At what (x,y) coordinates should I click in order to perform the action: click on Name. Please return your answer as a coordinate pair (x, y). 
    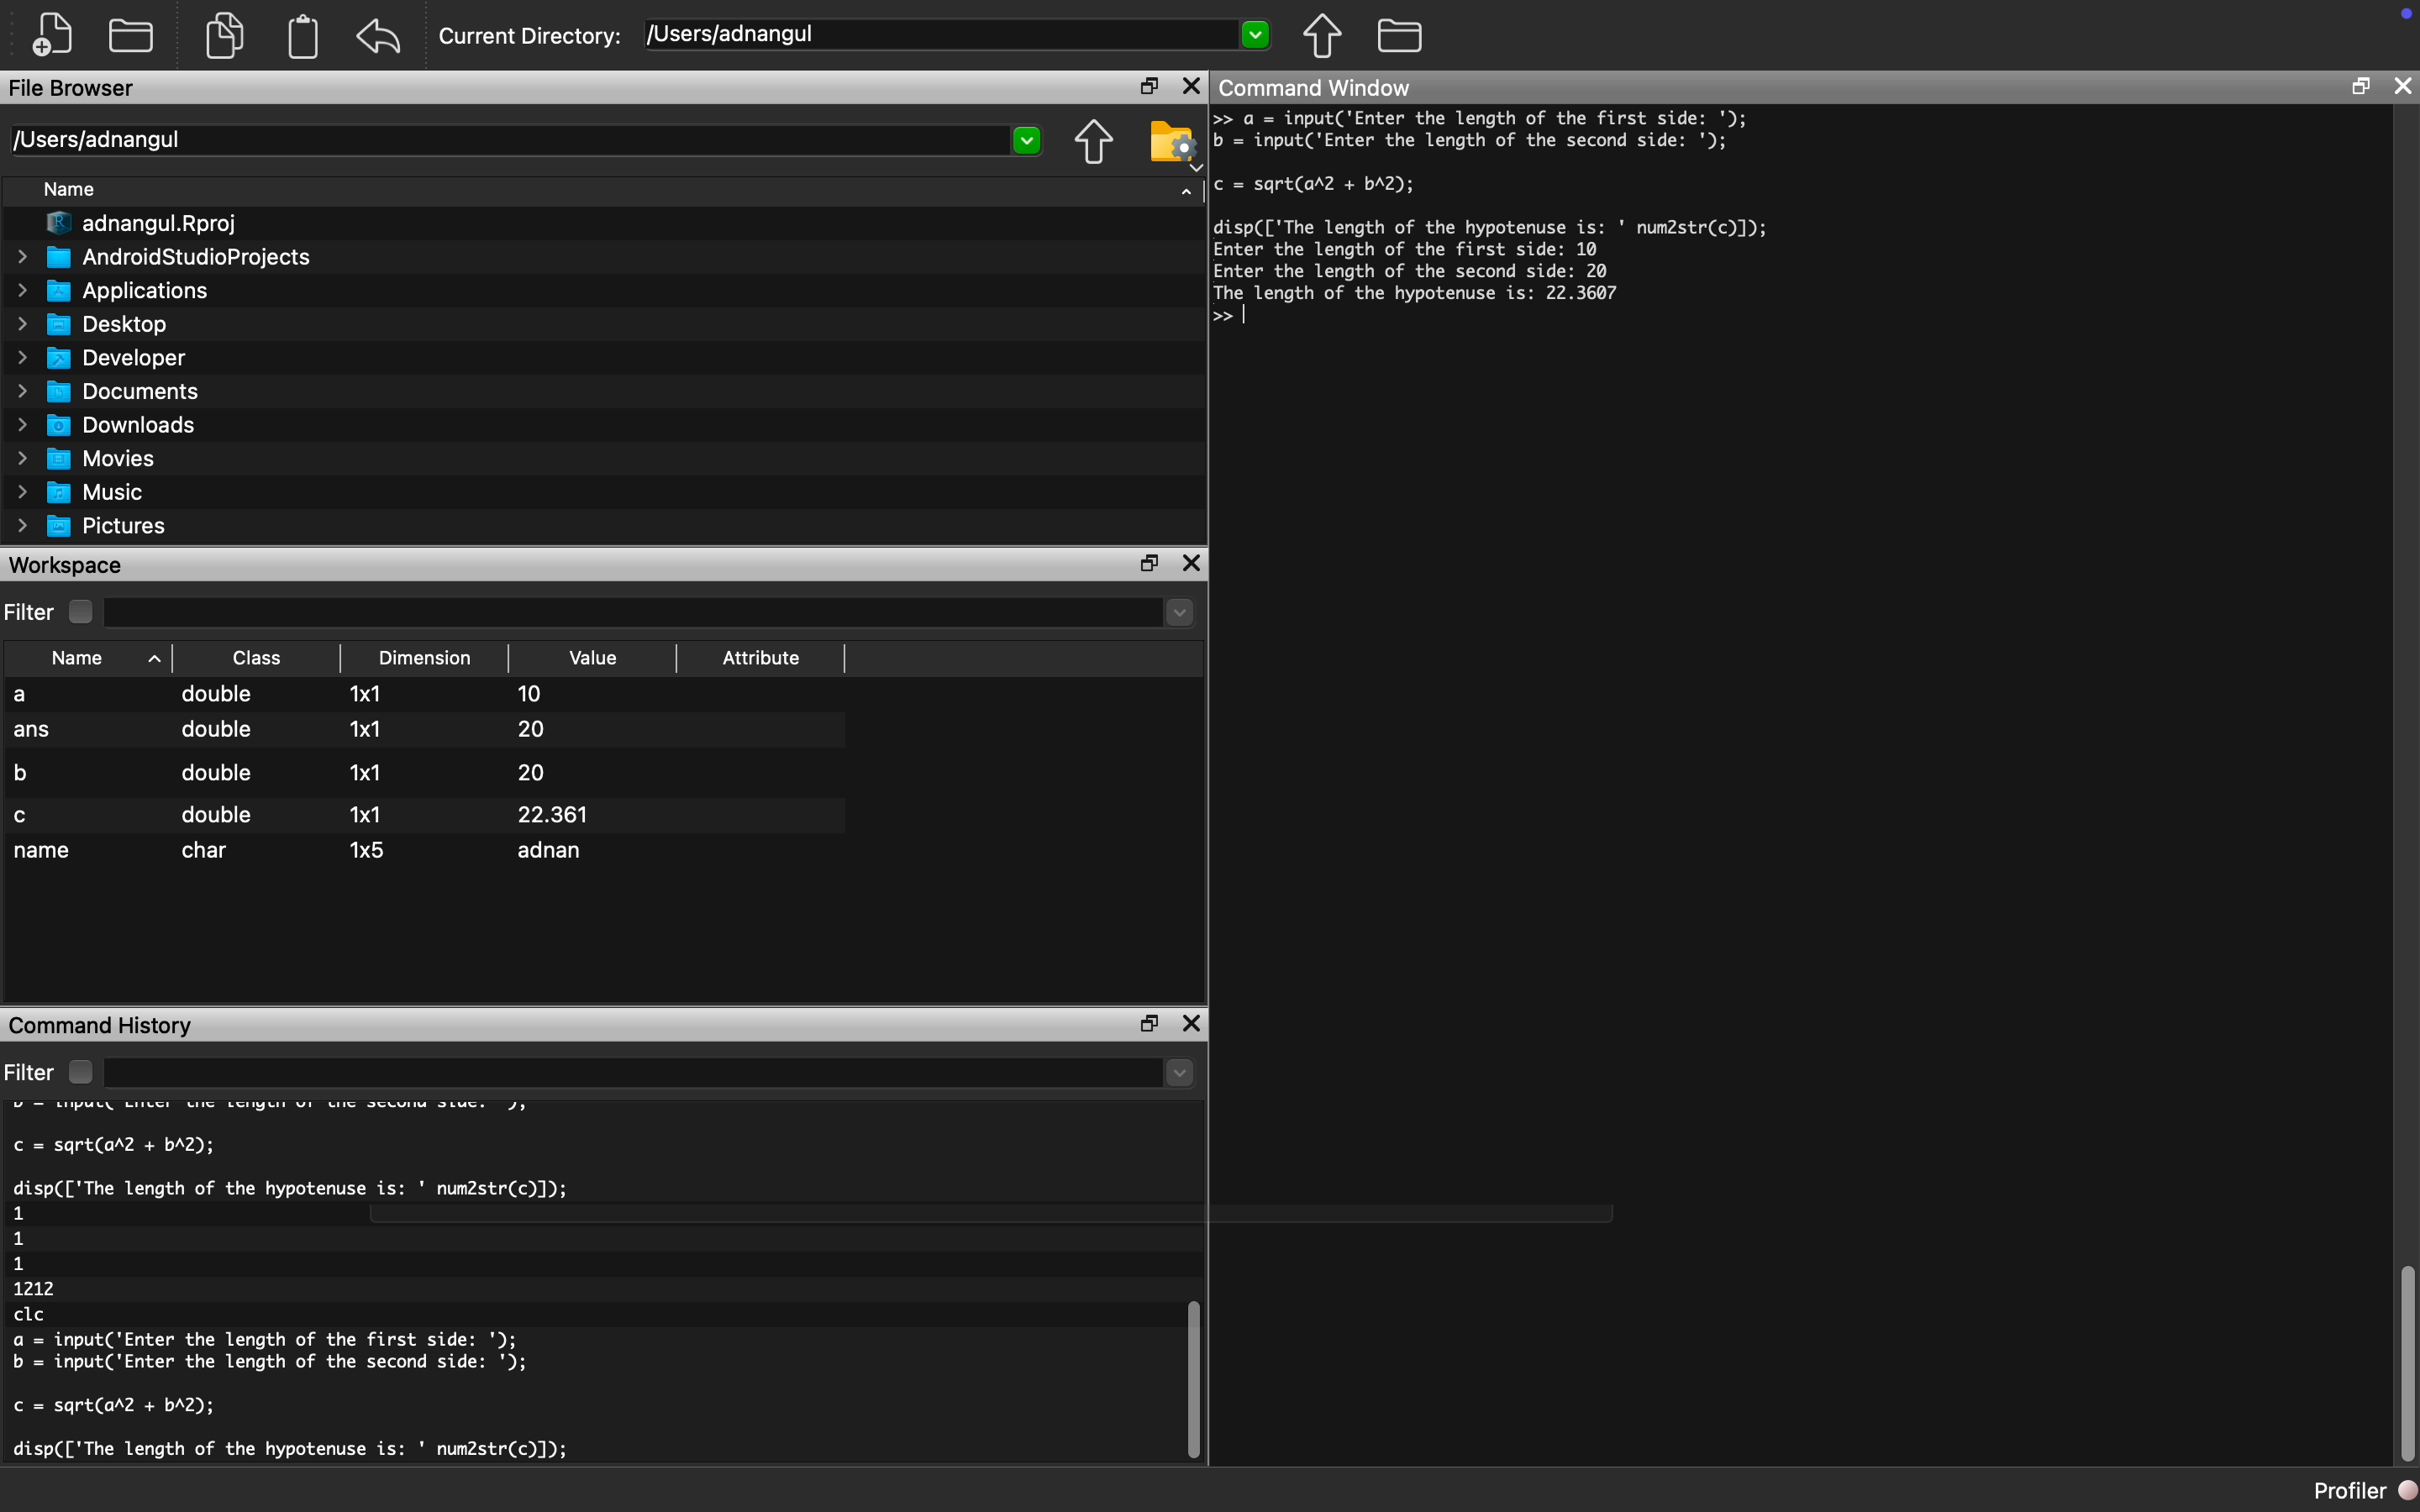
    Looking at the image, I should click on (79, 192).